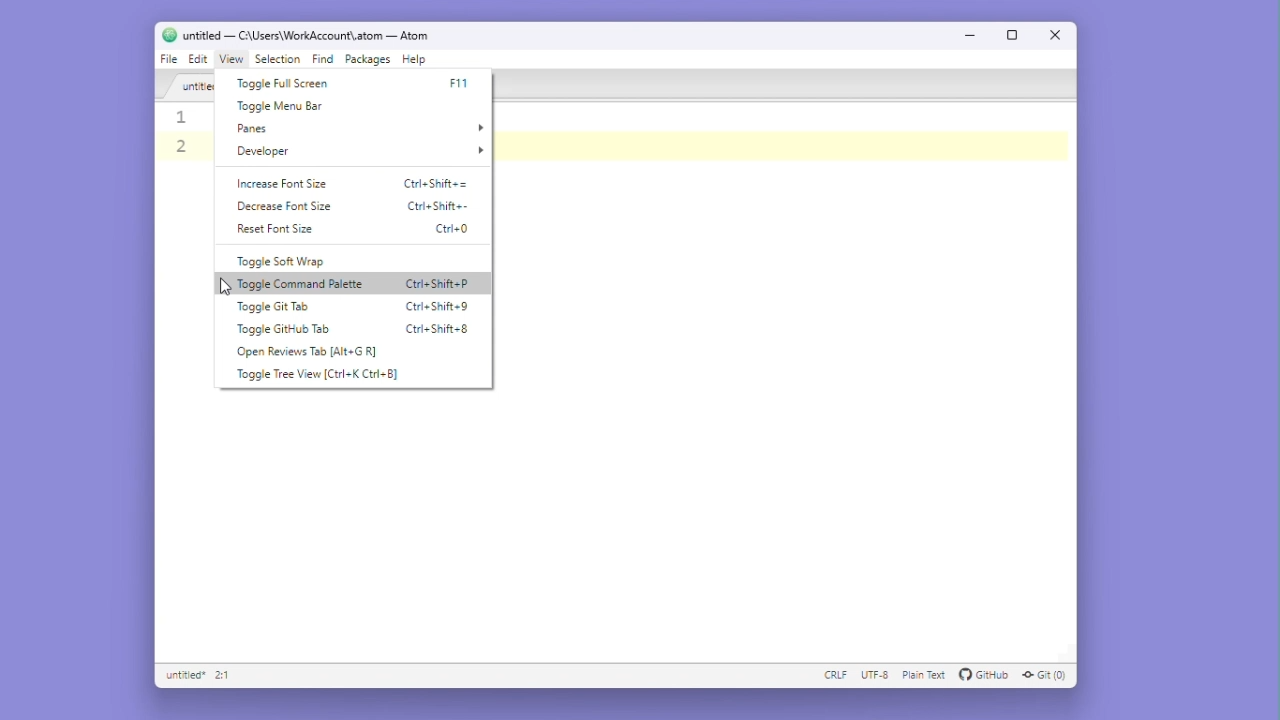 The image size is (1280, 720). I want to click on view , so click(231, 61).